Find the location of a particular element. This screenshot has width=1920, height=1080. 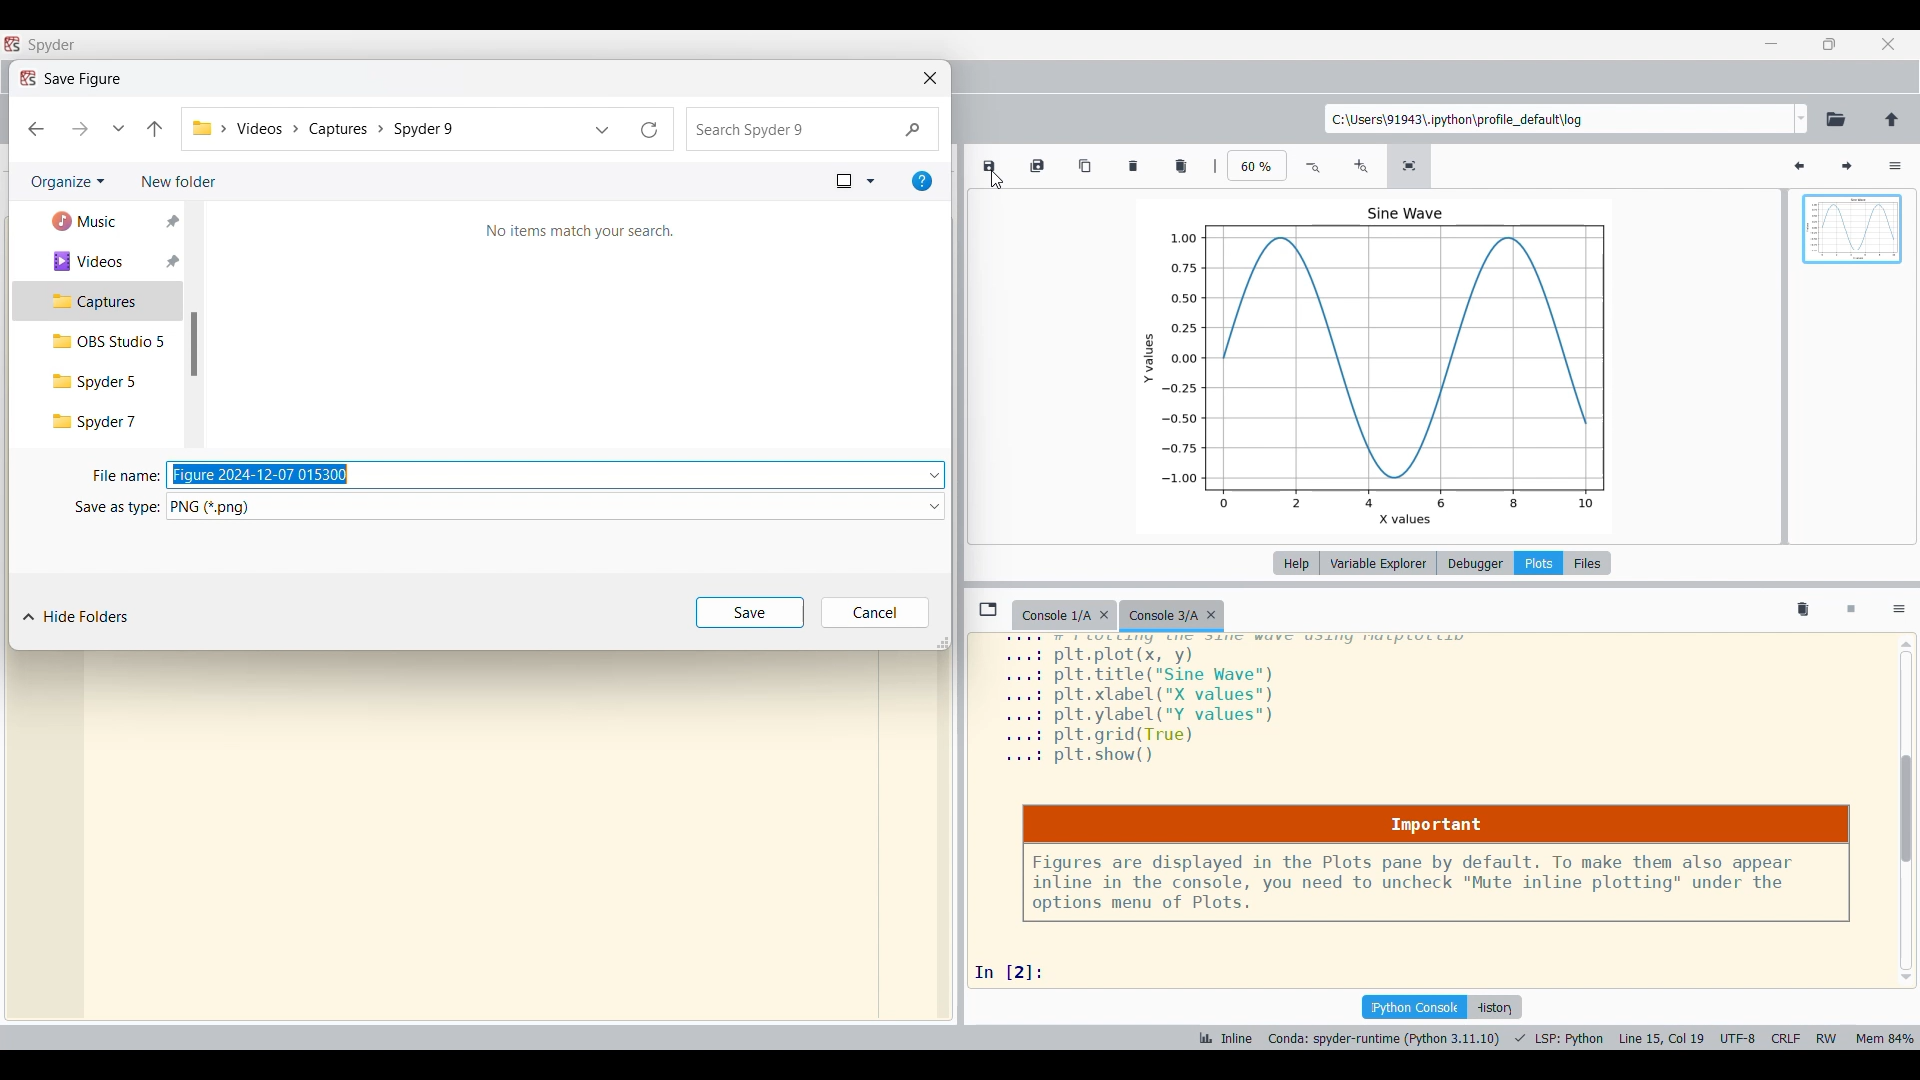

Change view options is located at coordinates (855, 182).